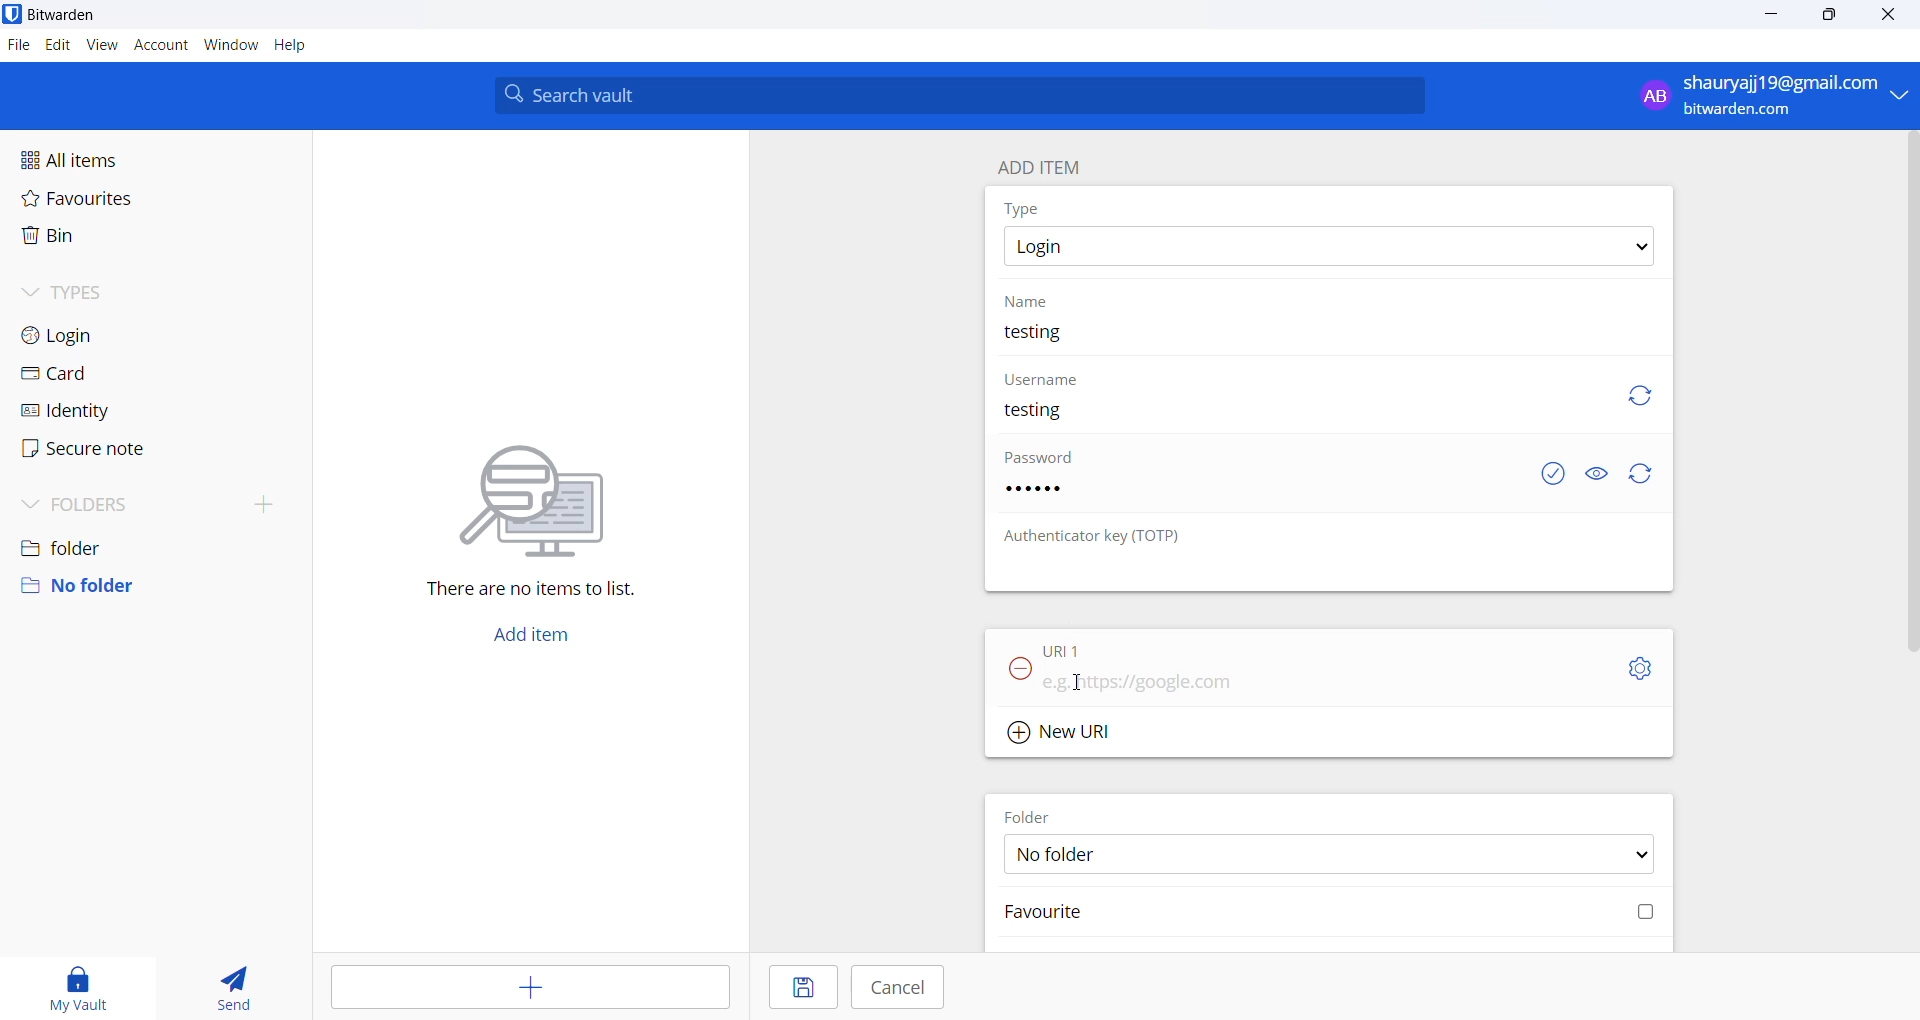  I want to click on name heading, so click(1034, 301).